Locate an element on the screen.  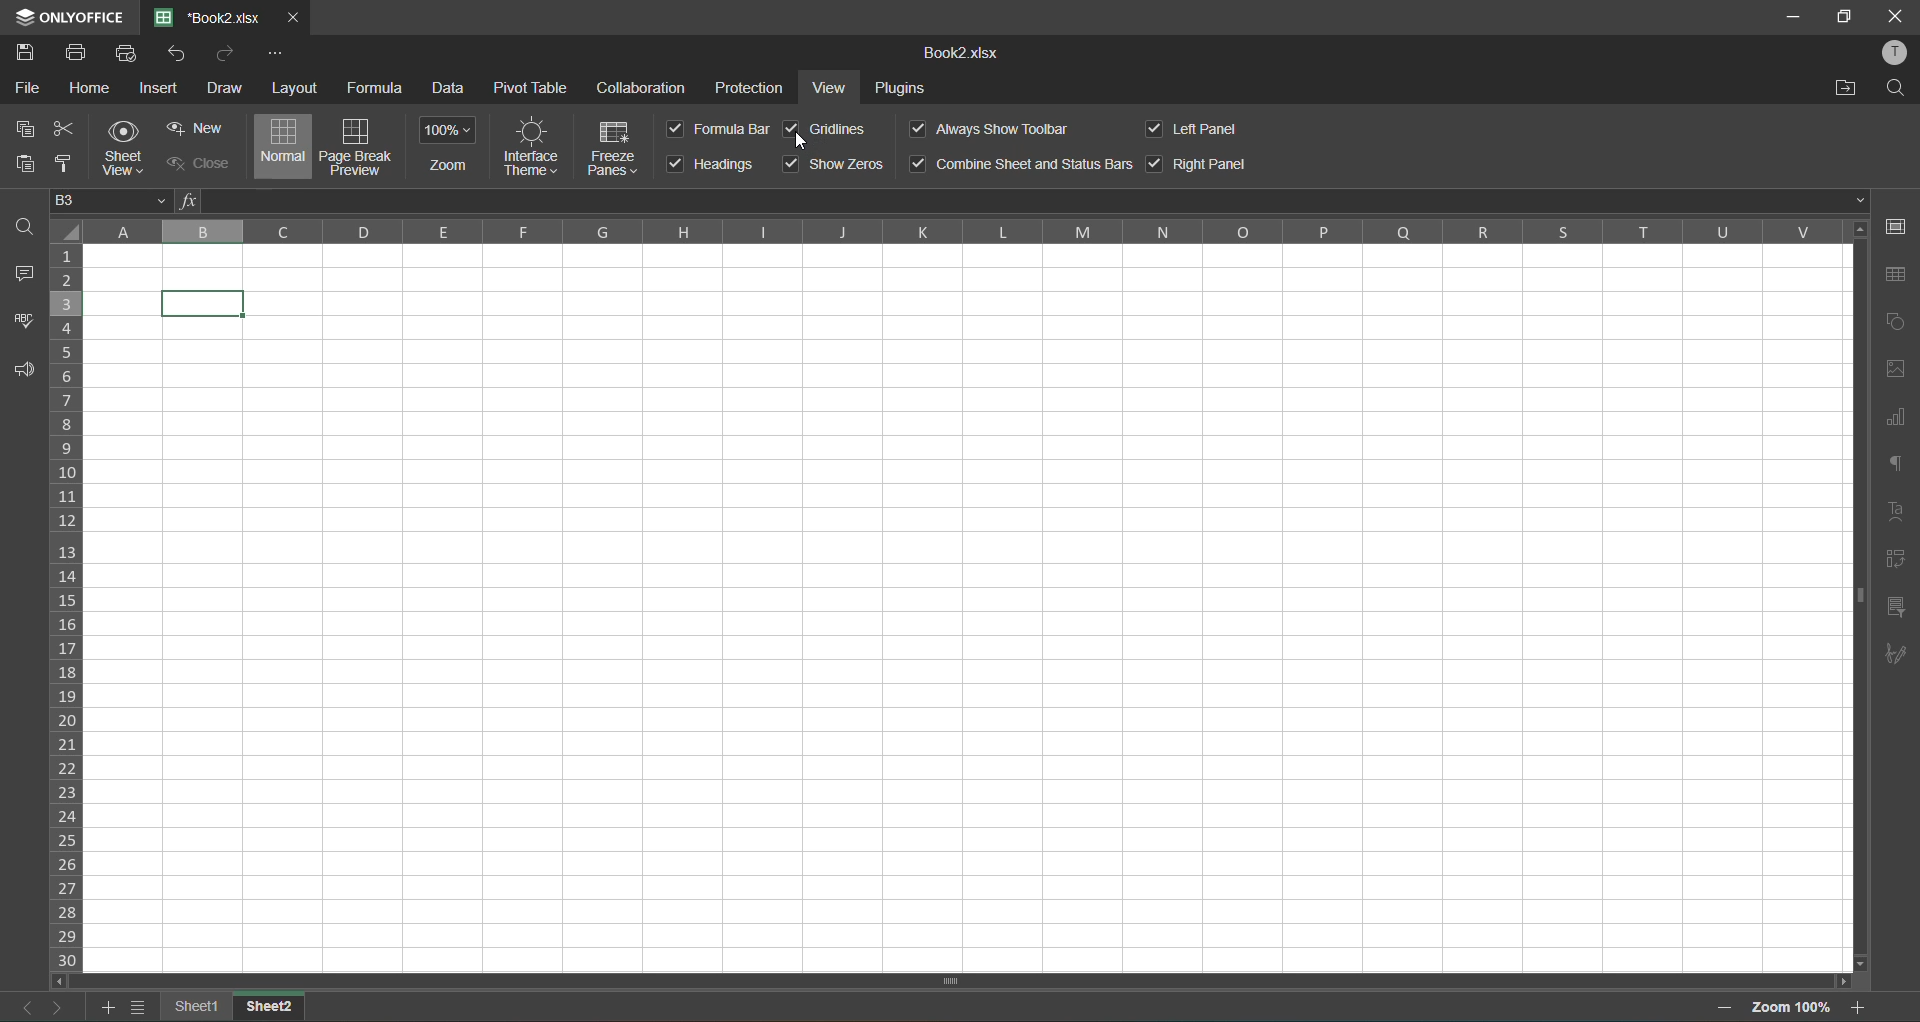
collaboration is located at coordinates (642, 87).